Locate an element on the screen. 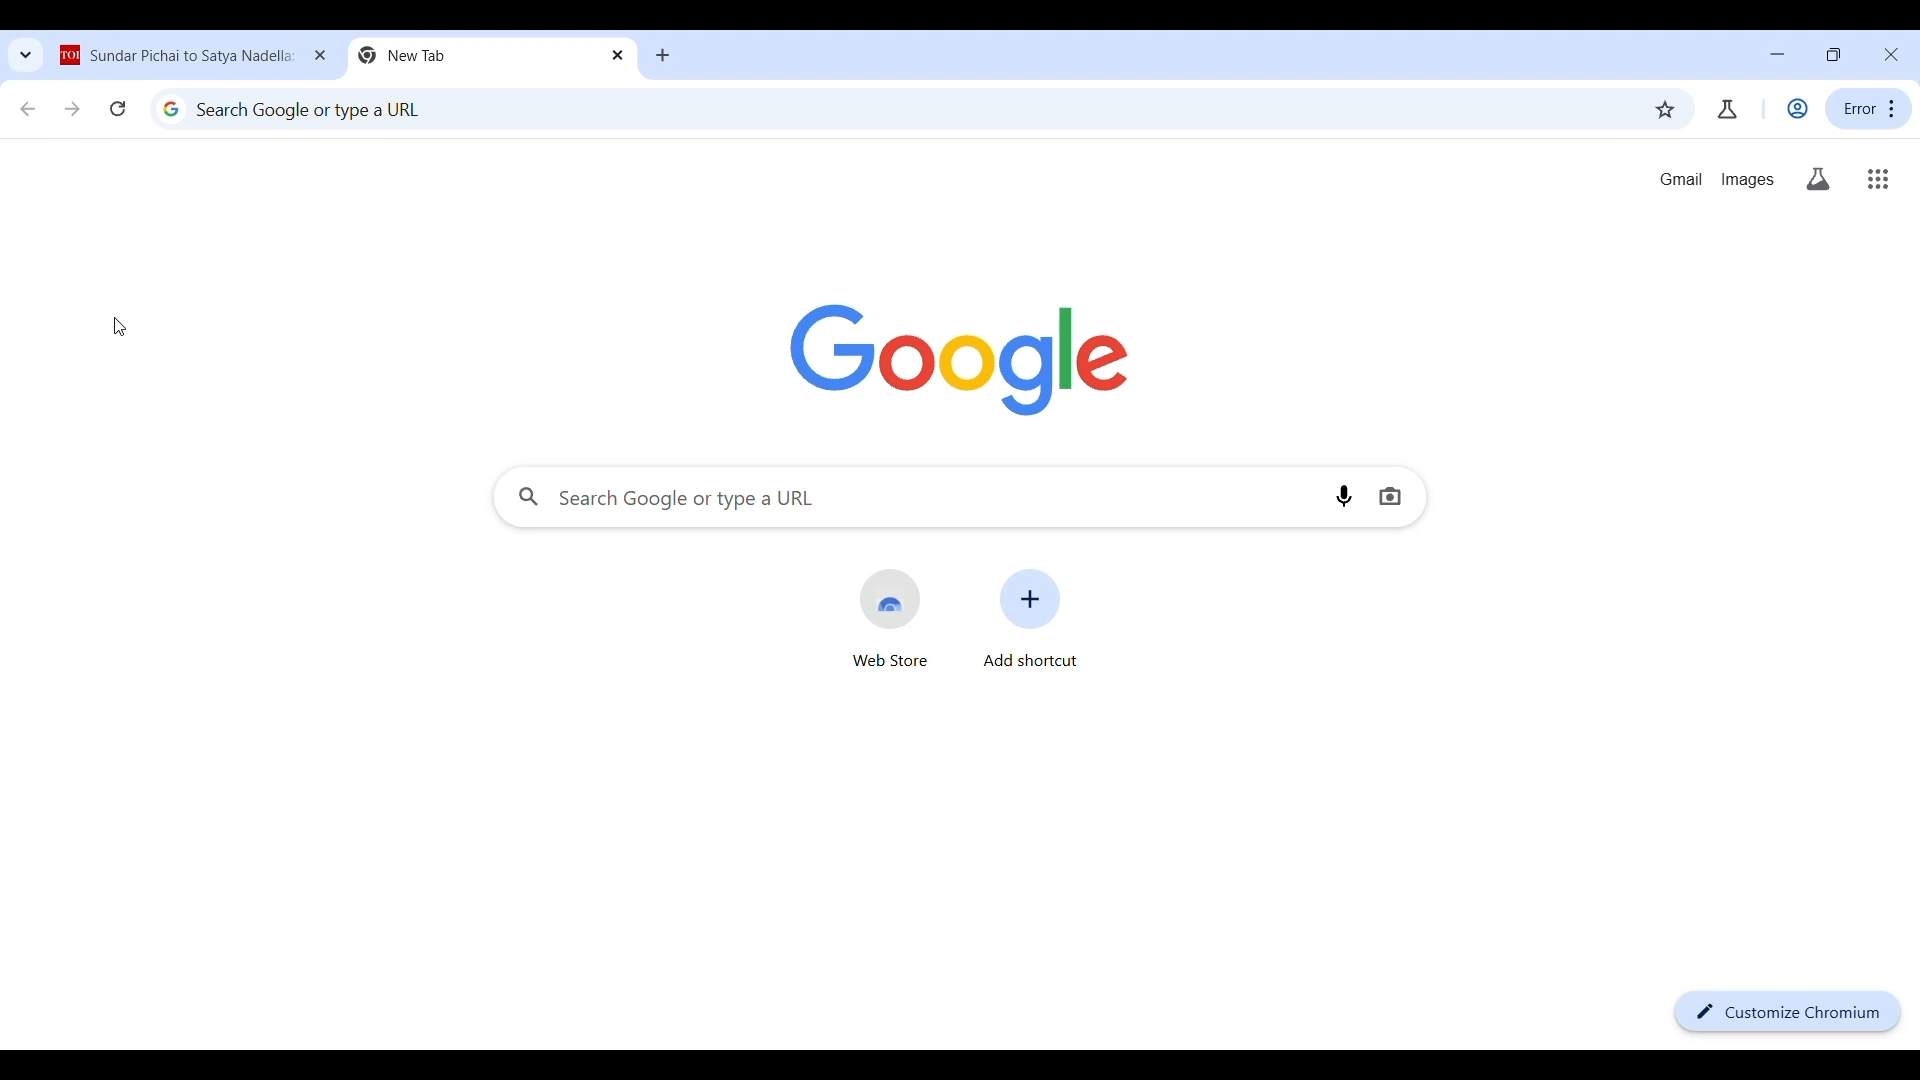  Search engine used by browser is located at coordinates (171, 108).